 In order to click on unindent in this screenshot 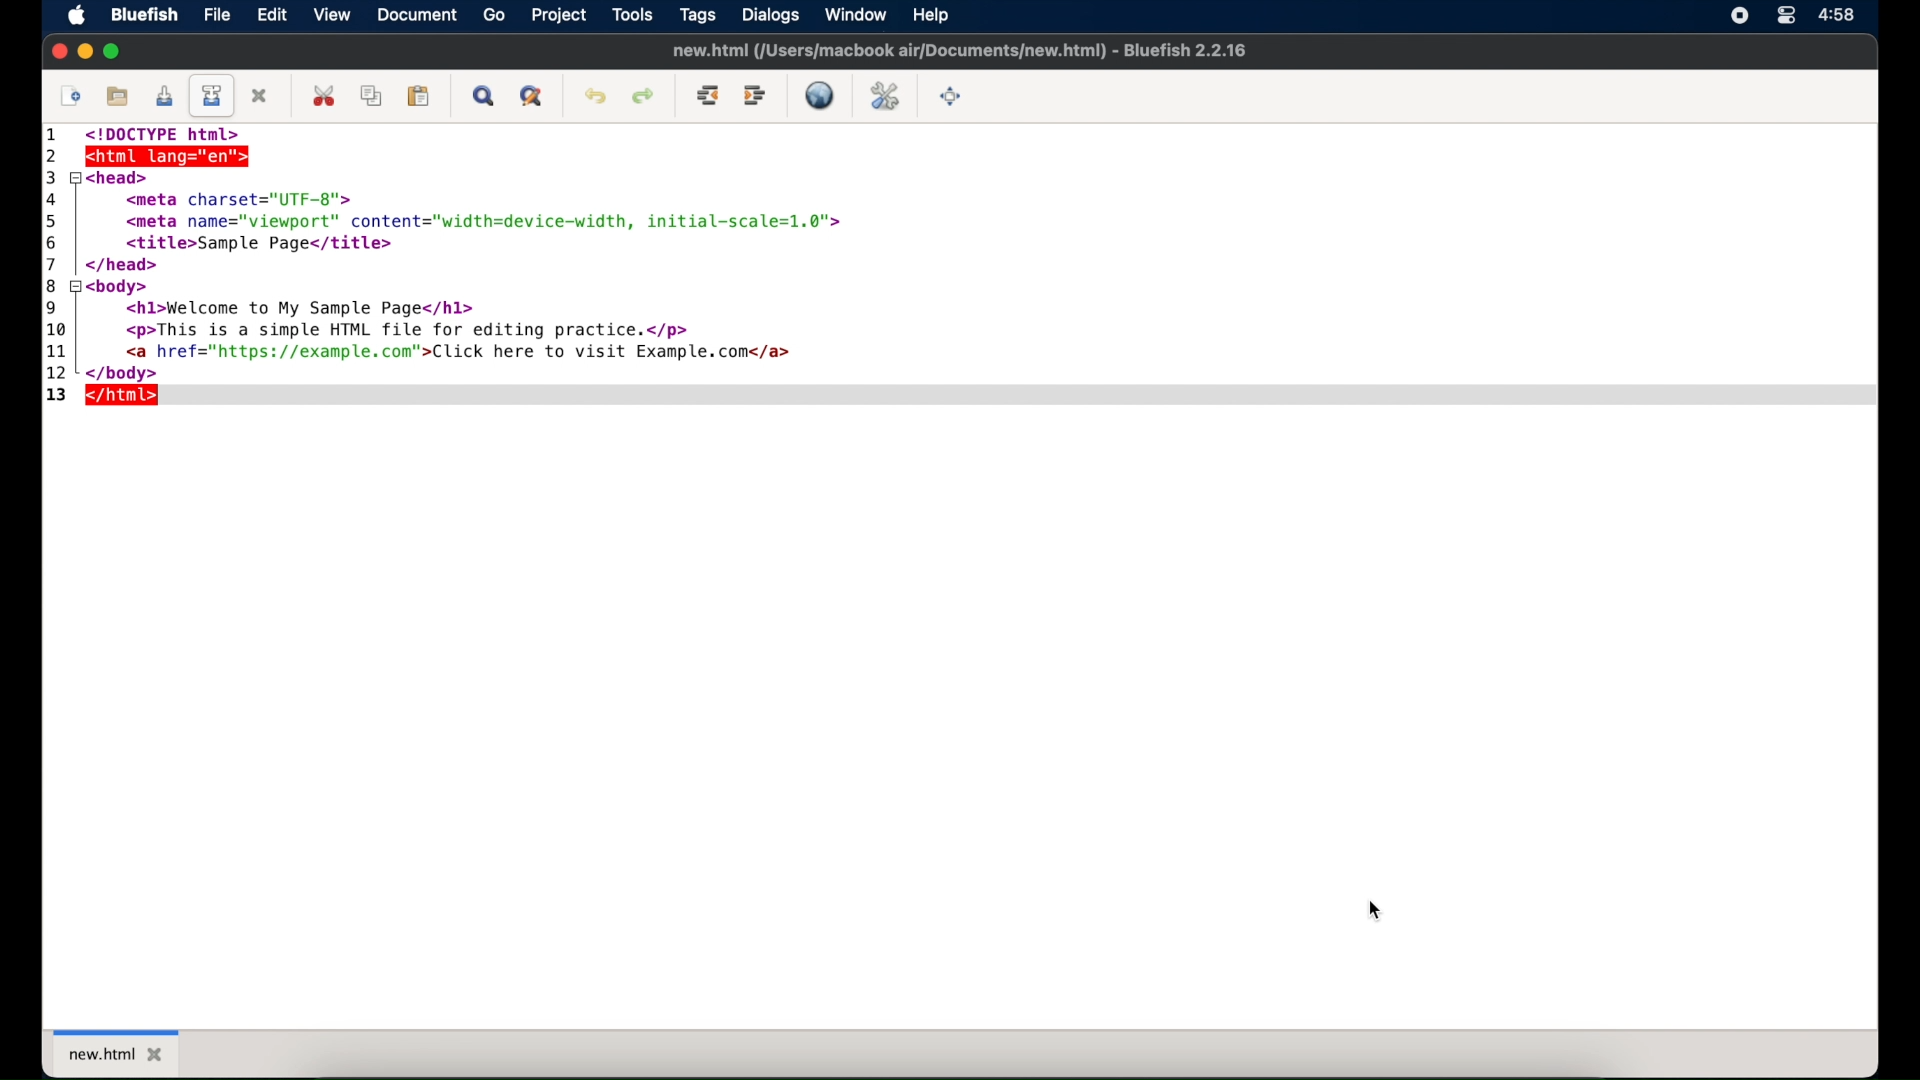, I will do `click(709, 95)`.